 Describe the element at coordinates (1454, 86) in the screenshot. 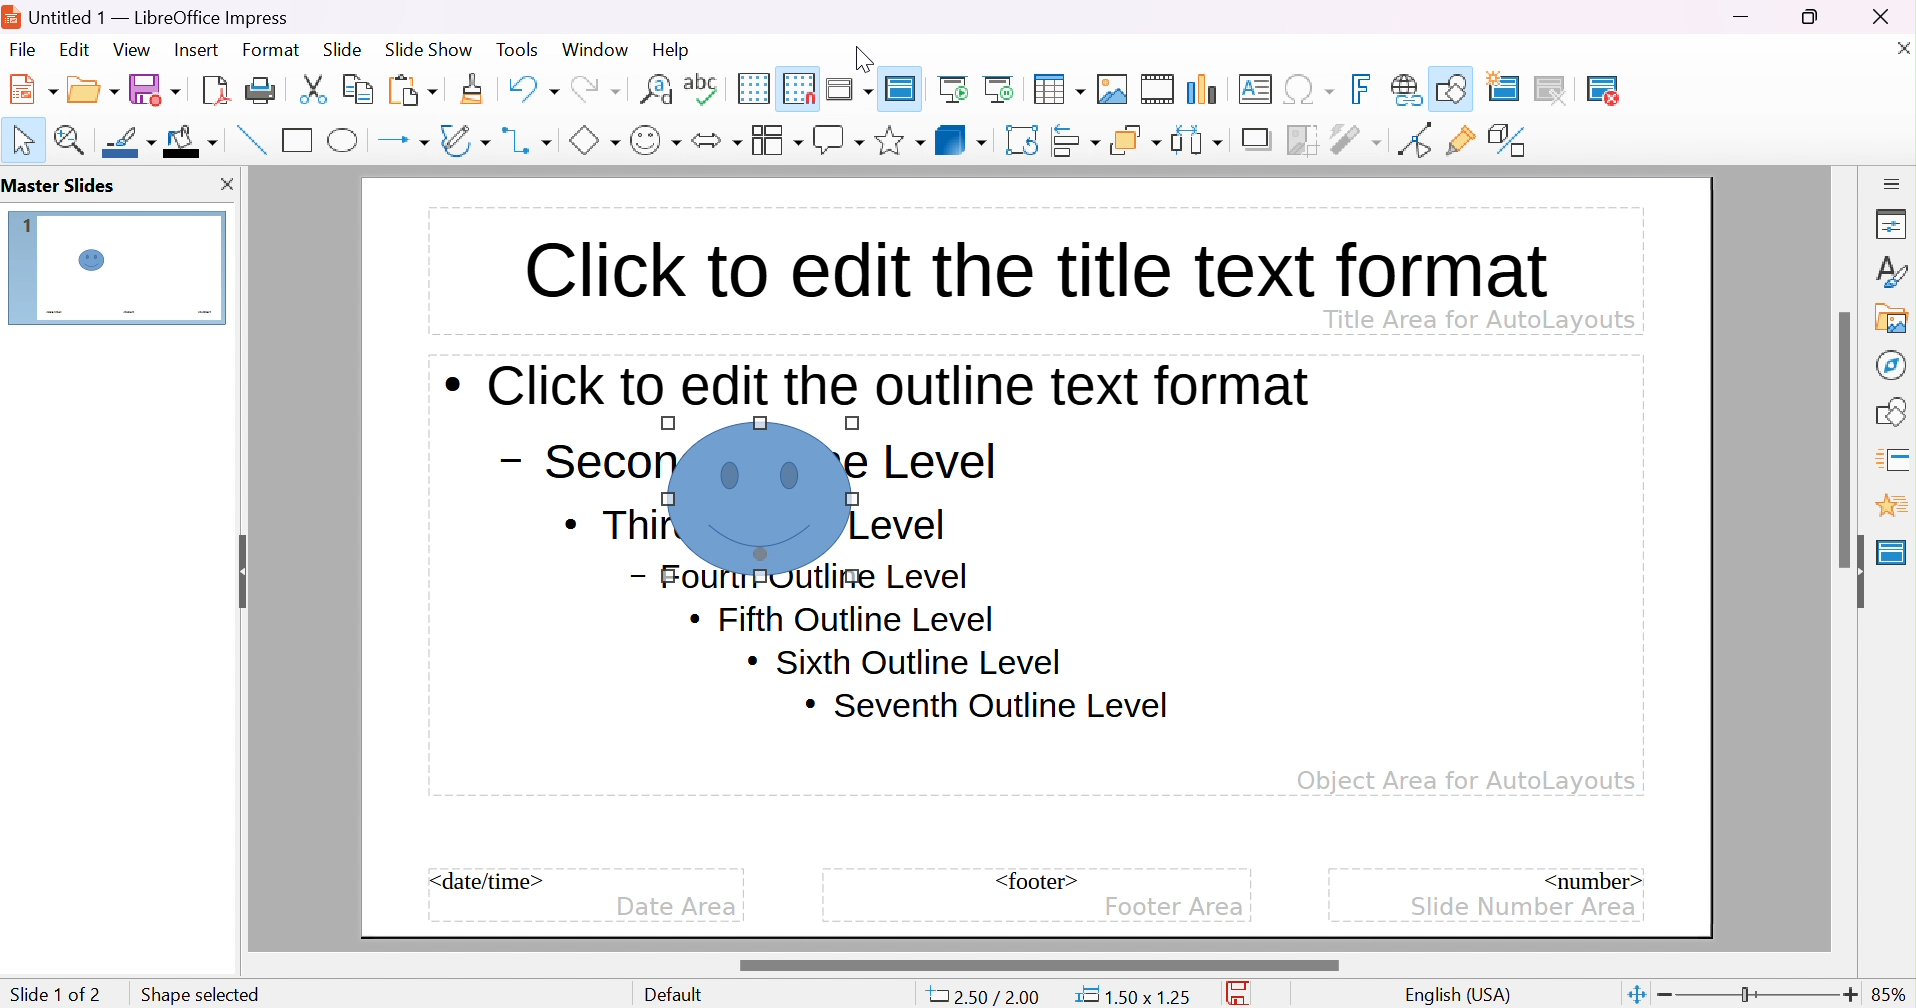

I see `show draw functions` at that location.